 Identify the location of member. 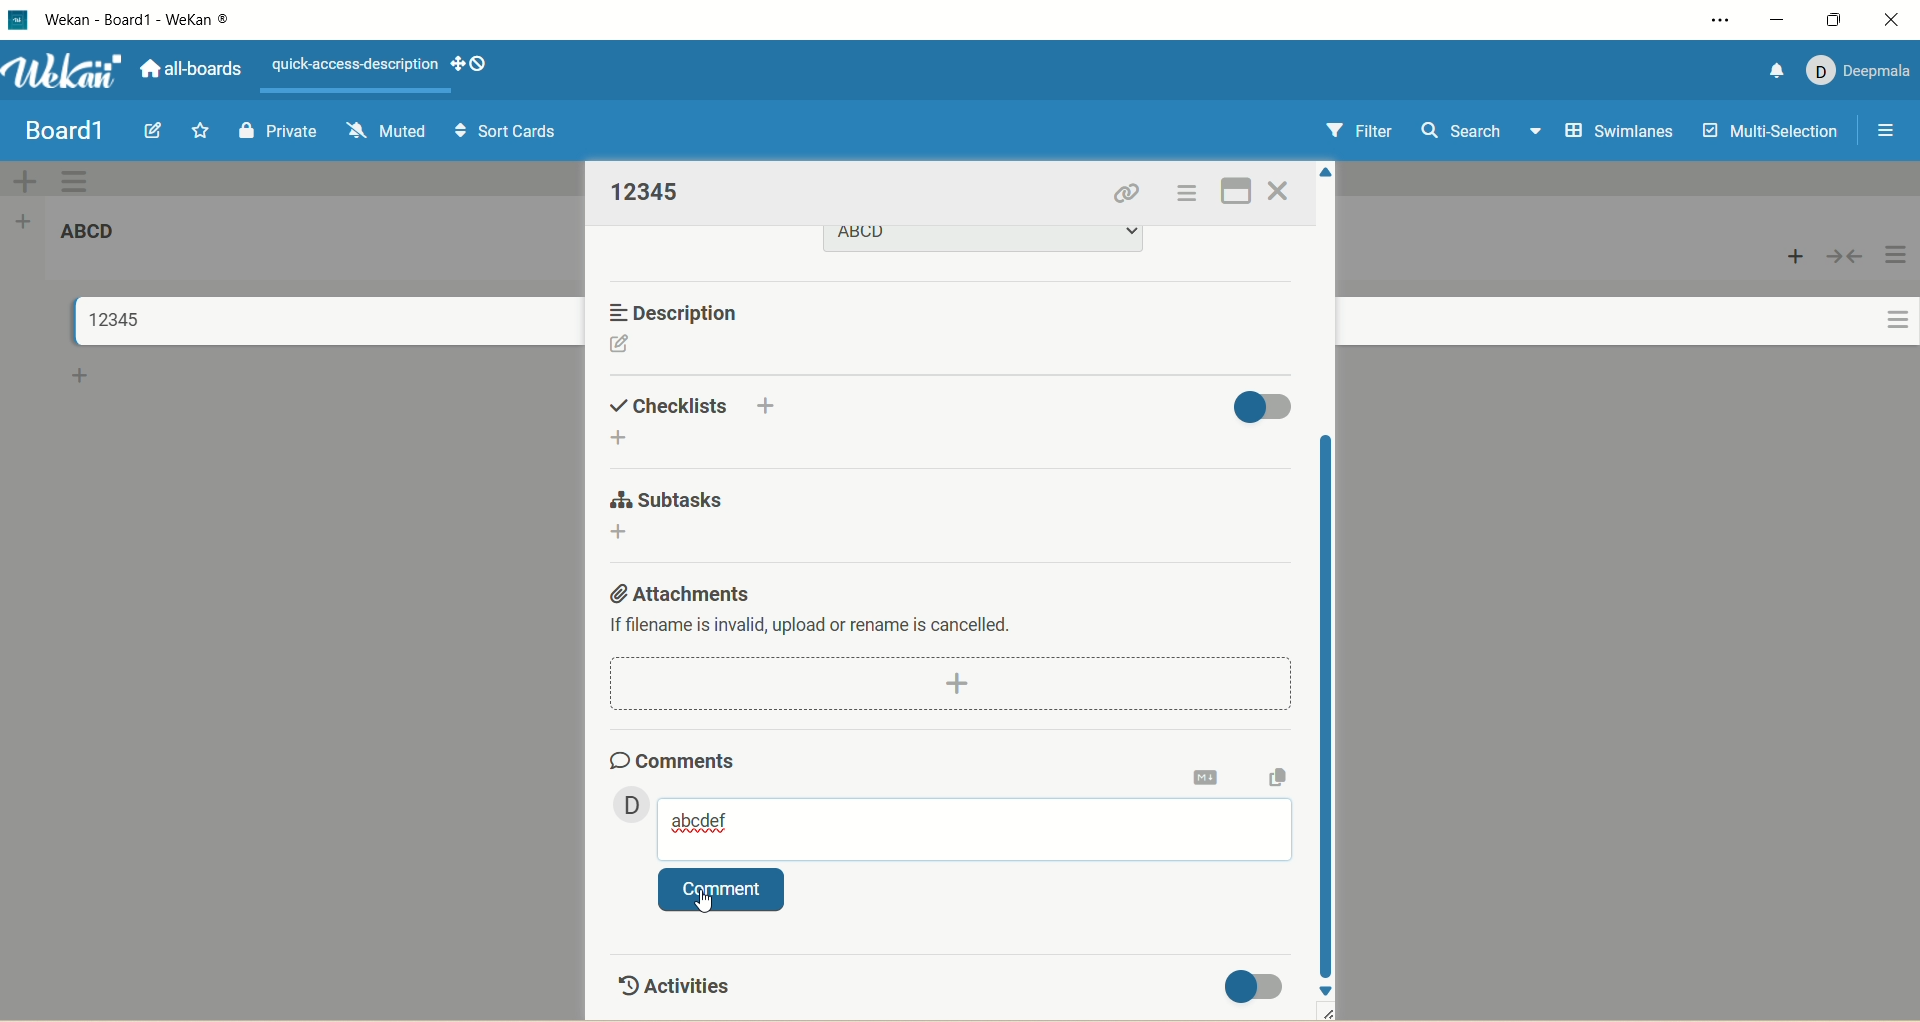
(625, 803).